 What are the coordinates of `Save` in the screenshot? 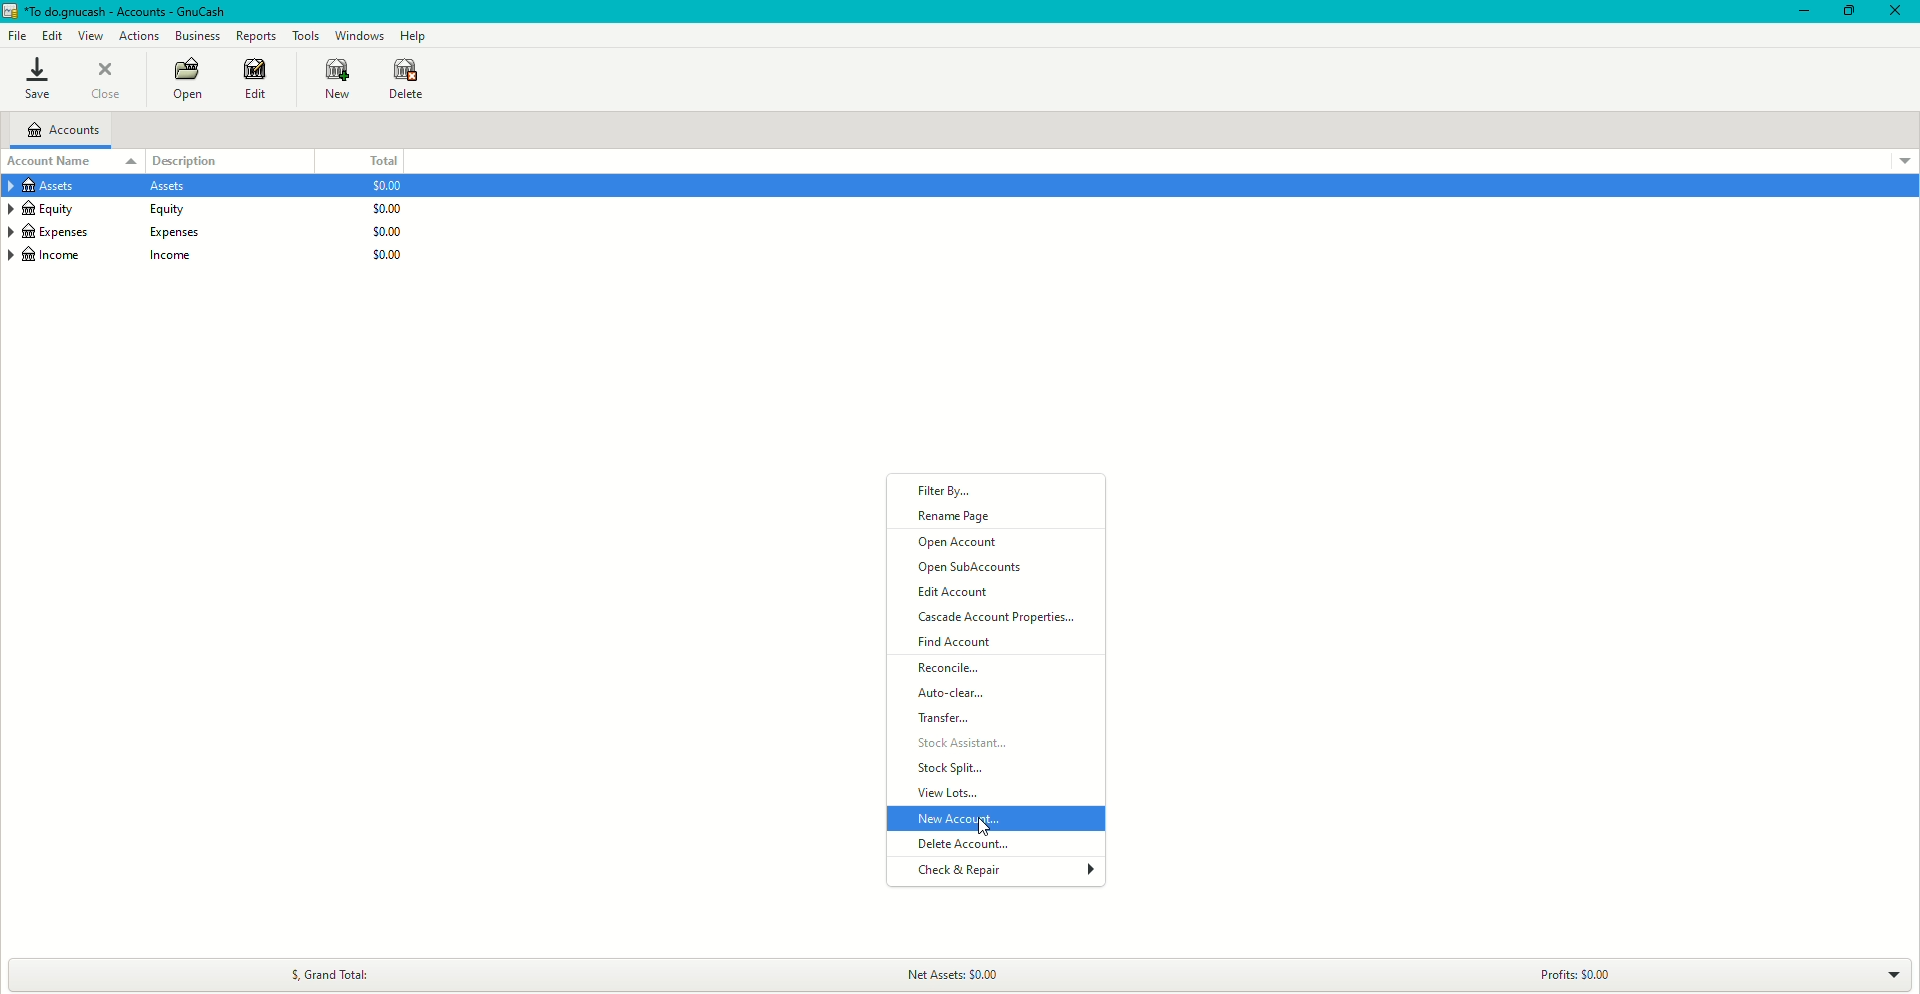 It's located at (36, 80).